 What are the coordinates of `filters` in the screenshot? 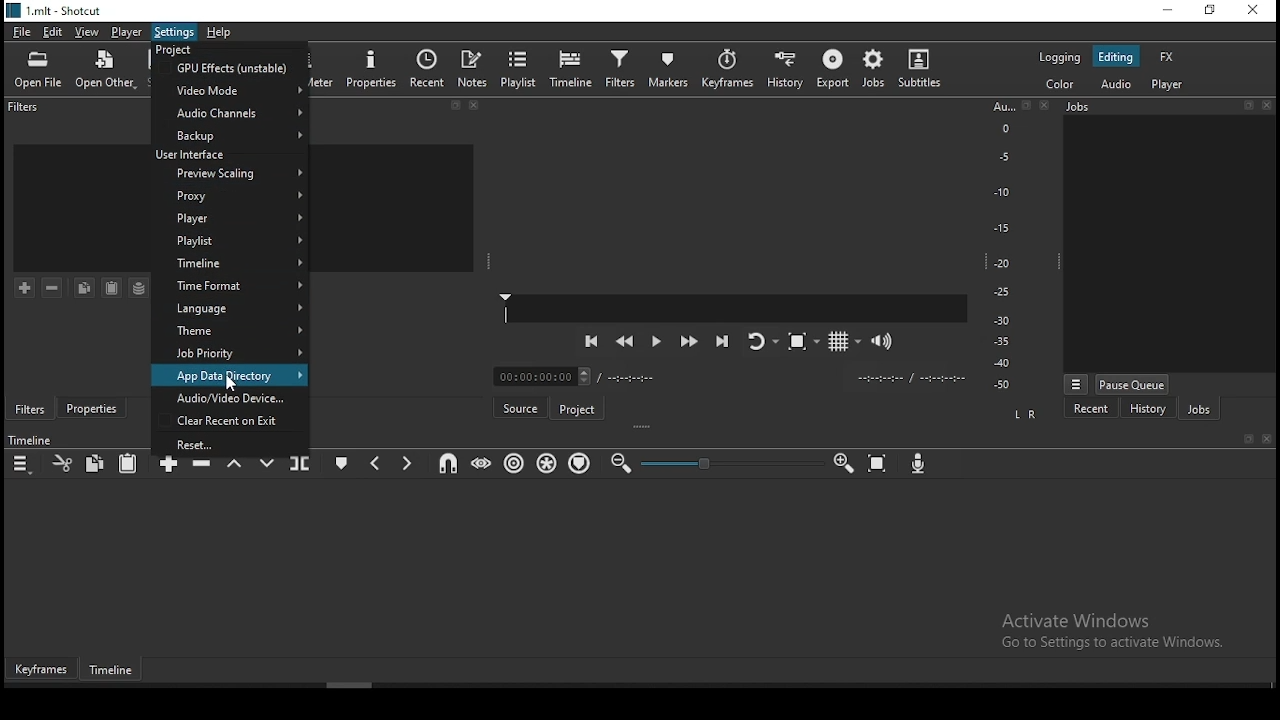 It's located at (620, 69).